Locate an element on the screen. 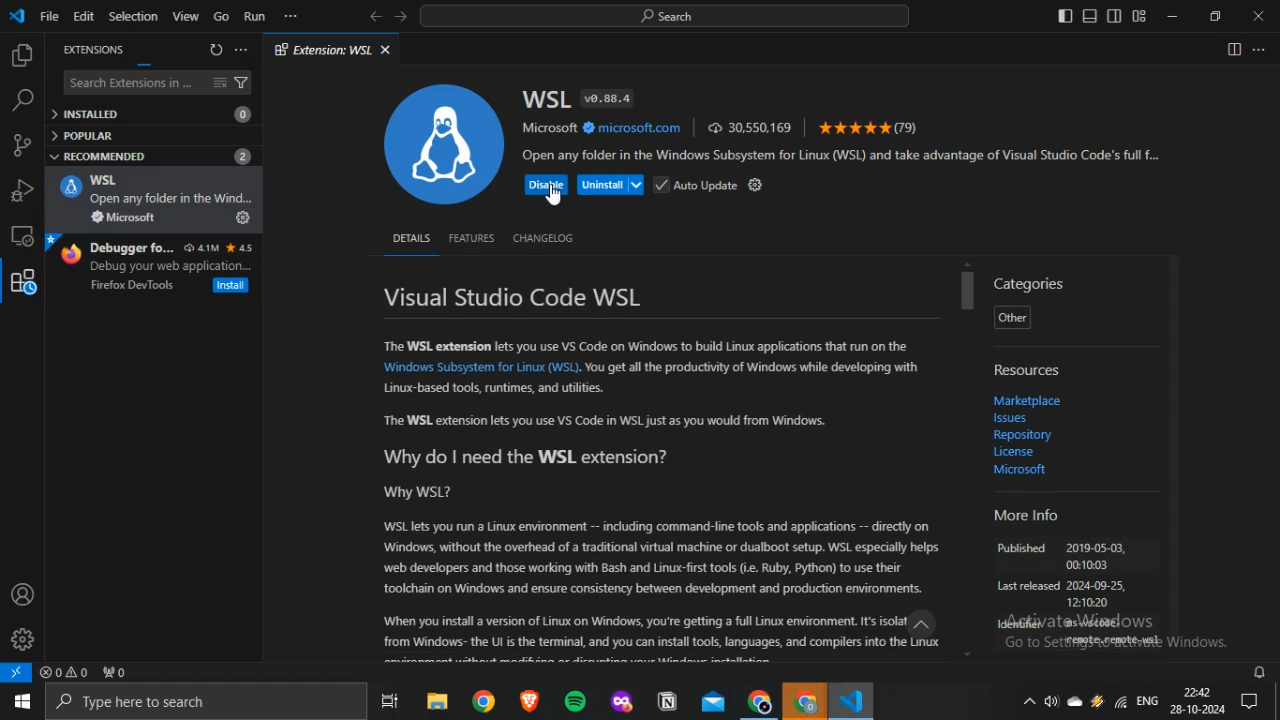  INSTALLED is located at coordinates (151, 114).